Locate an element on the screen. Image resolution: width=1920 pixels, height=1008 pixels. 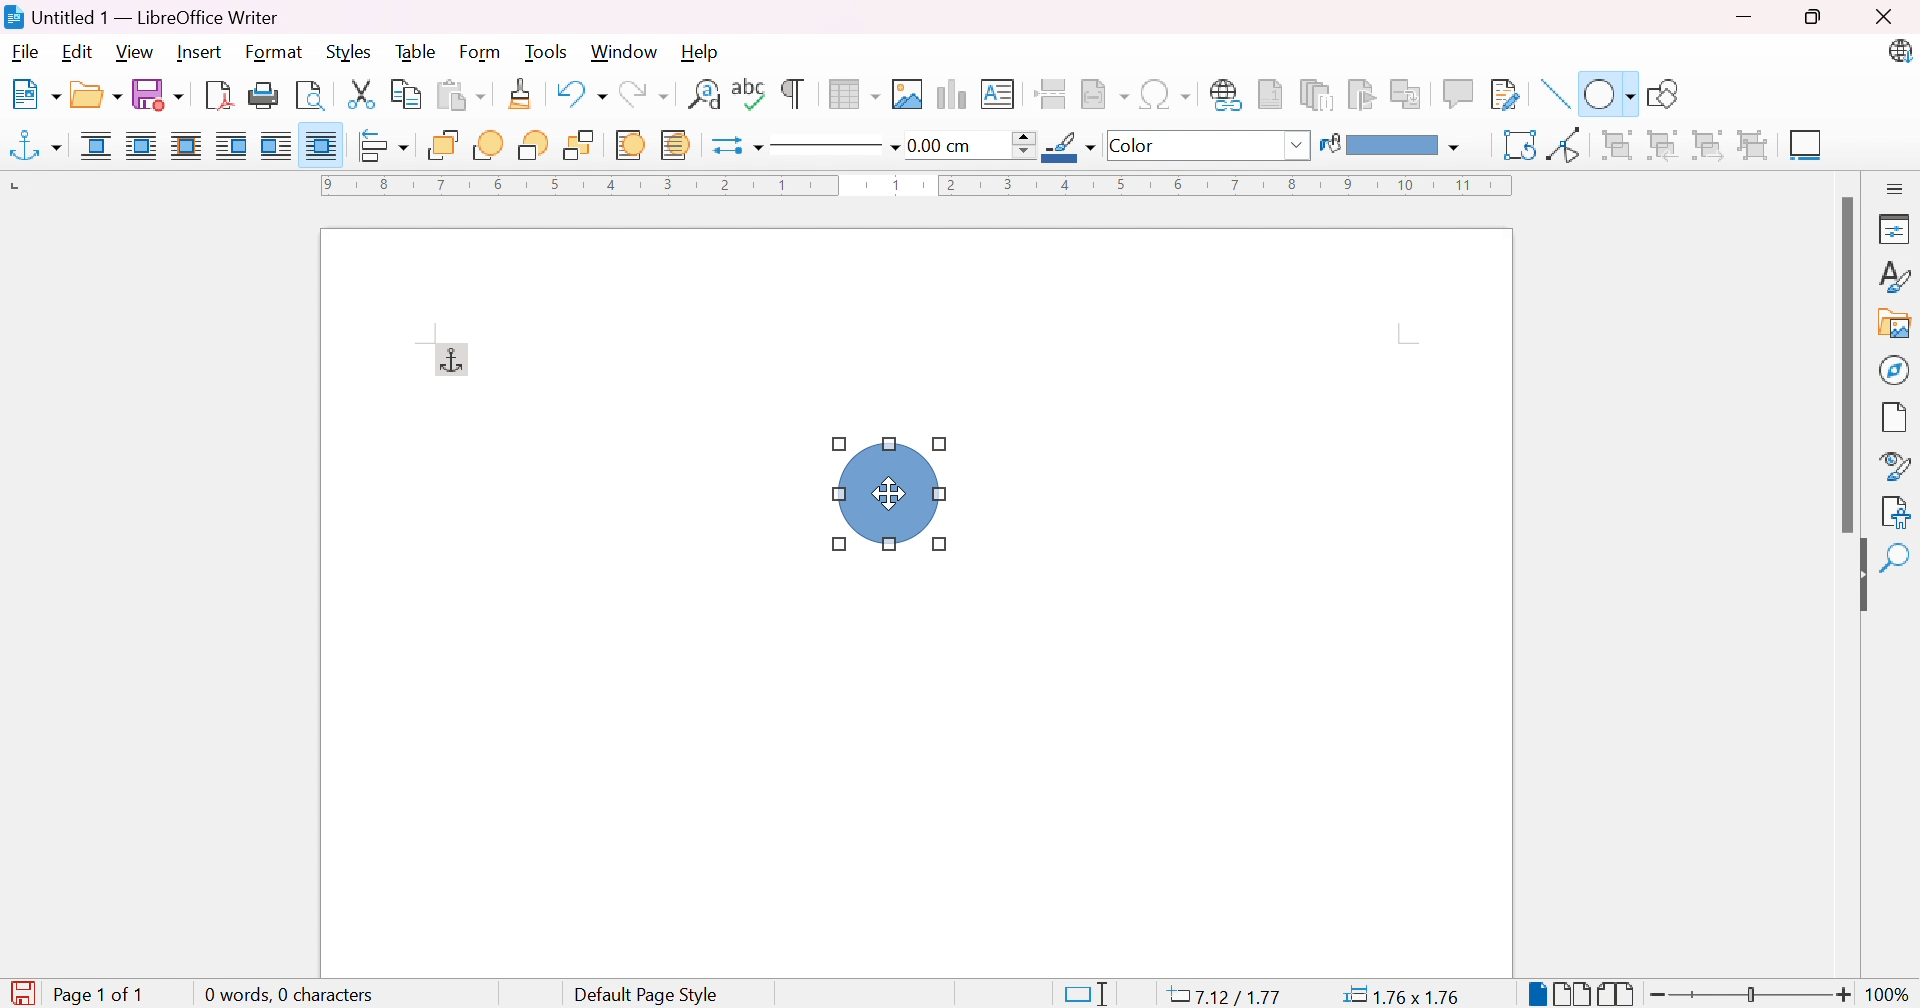
Cursor is located at coordinates (894, 494).